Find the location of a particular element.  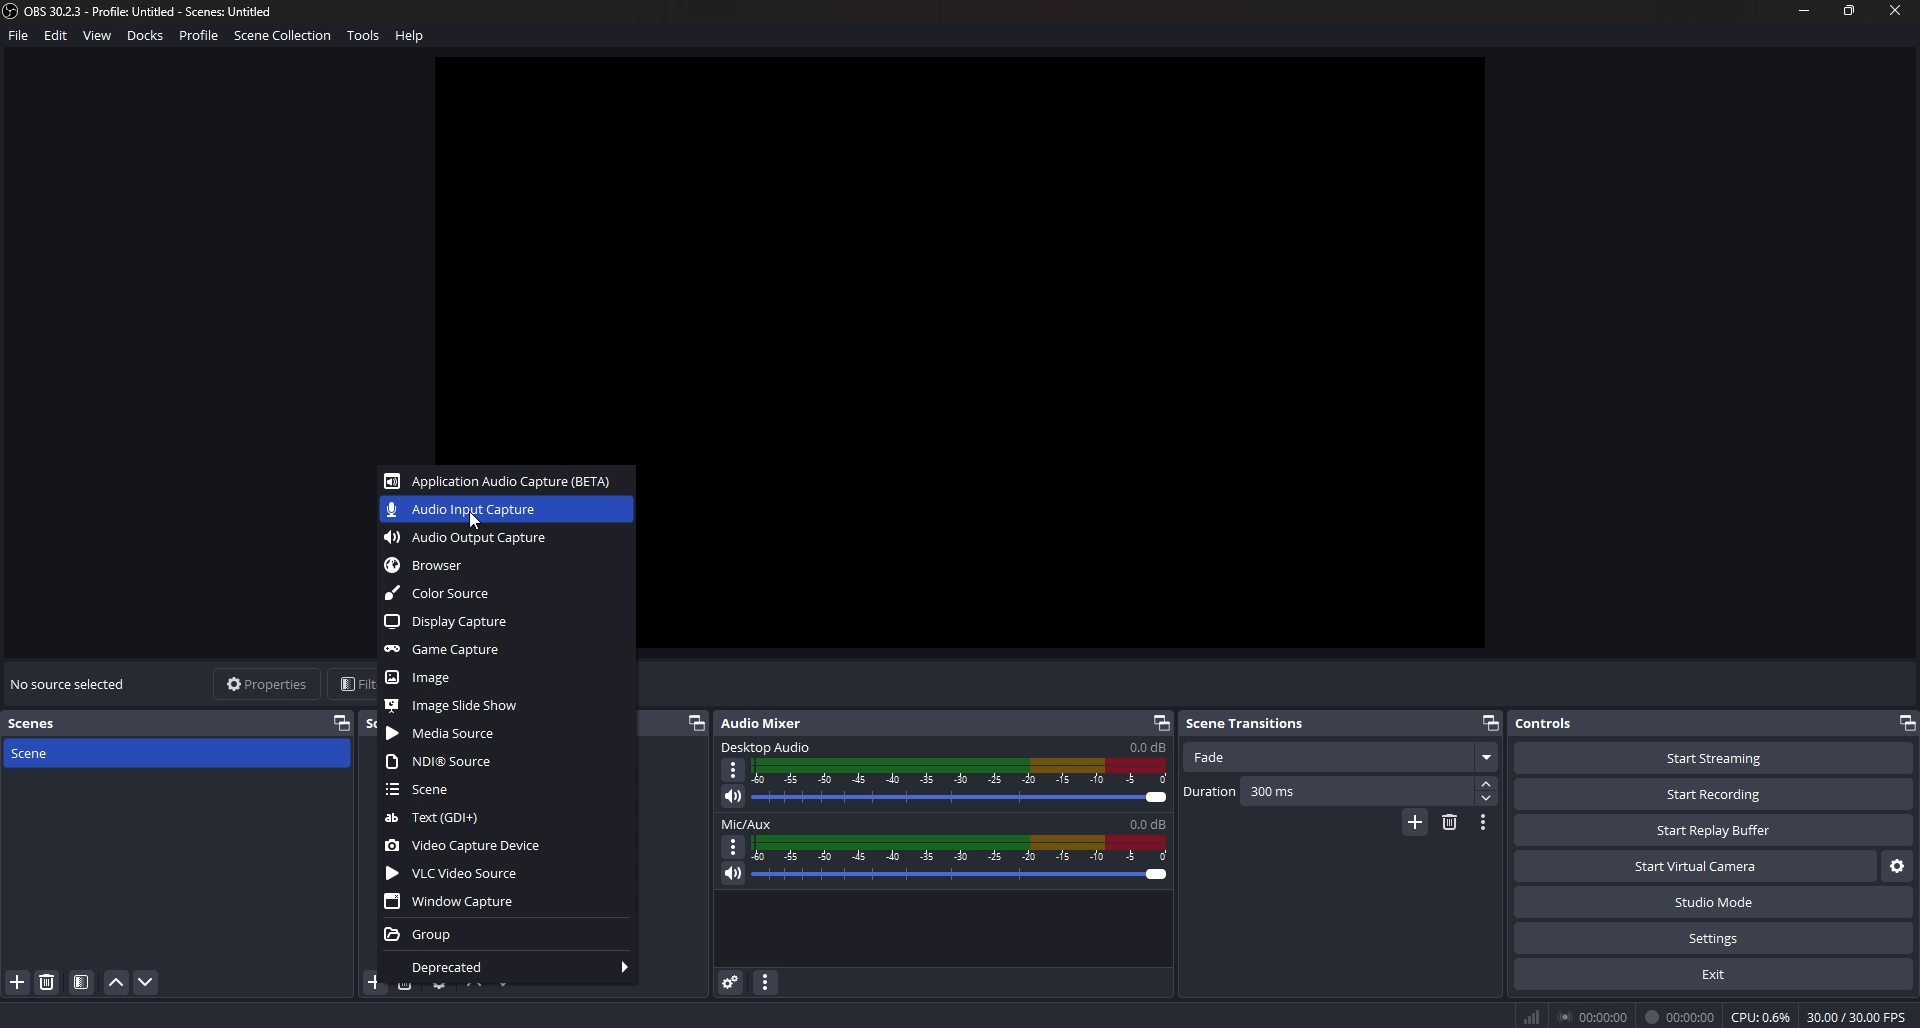

no source selected is located at coordinates (71, 683).